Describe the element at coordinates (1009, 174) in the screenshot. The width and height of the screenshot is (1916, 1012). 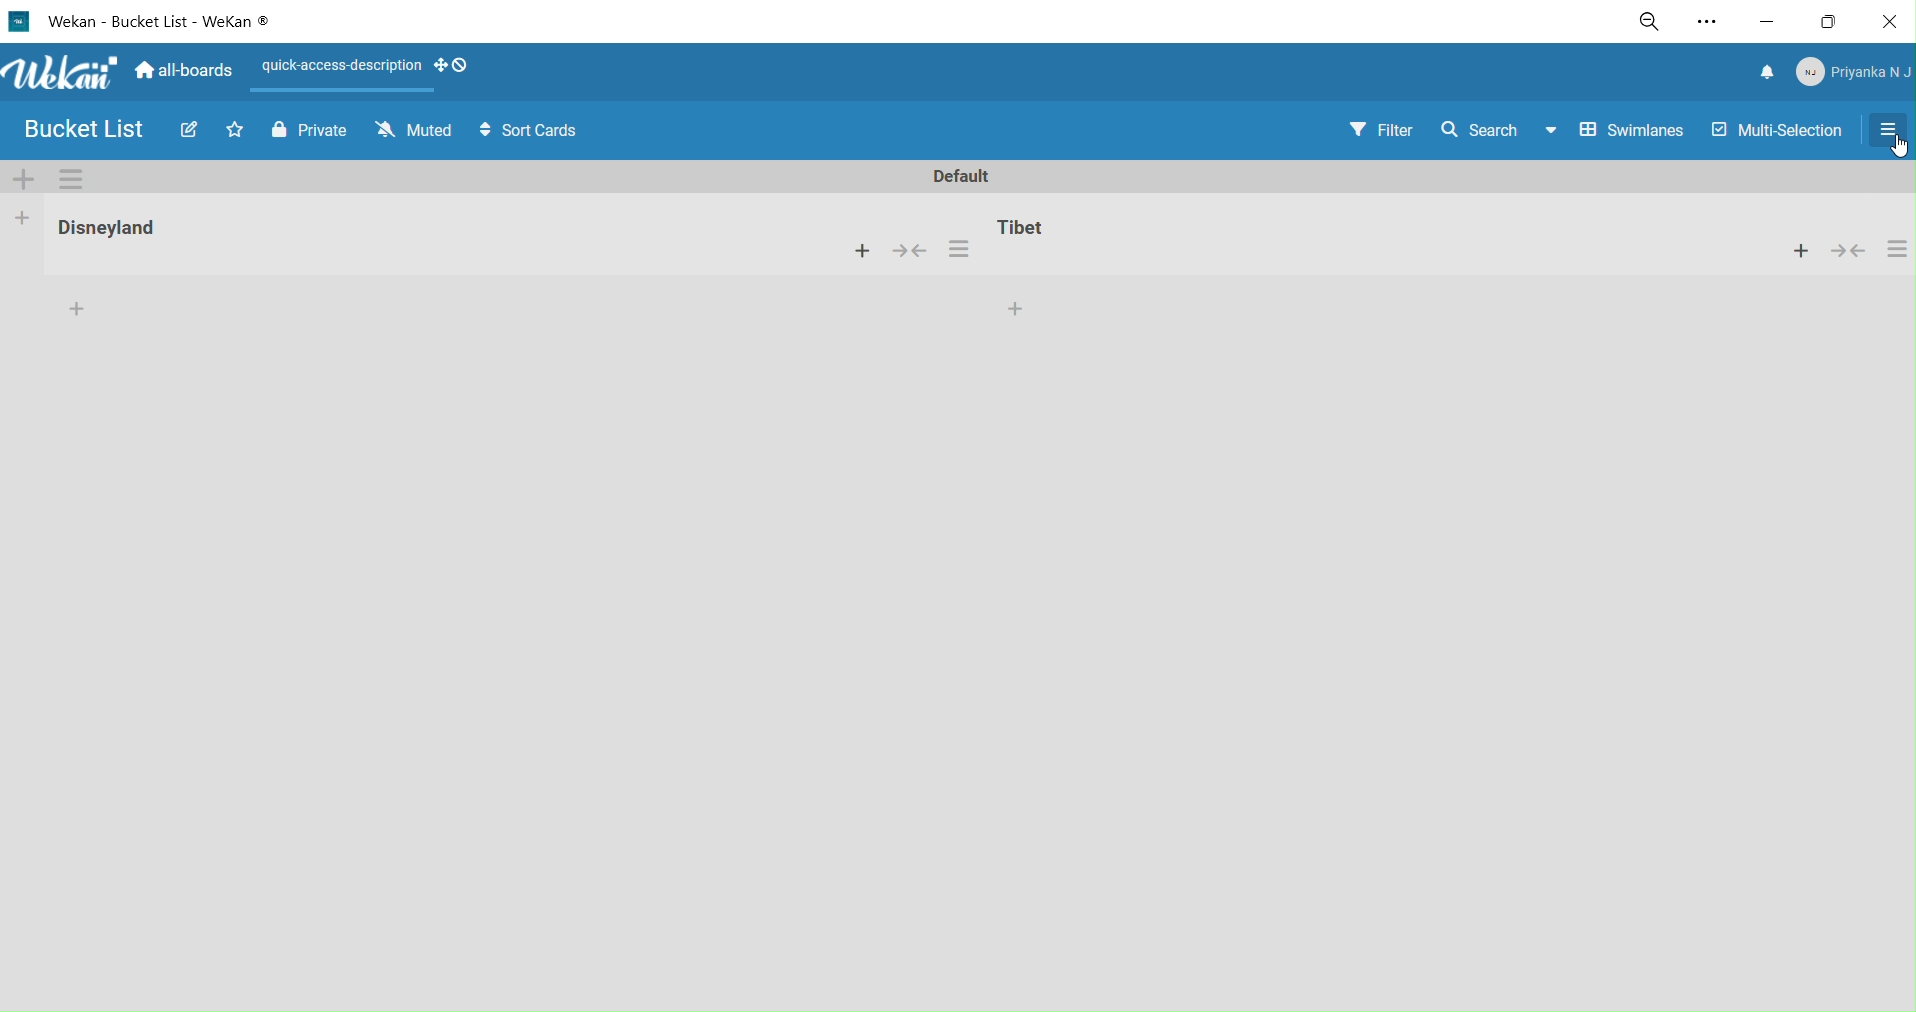
I see `default` at that location.